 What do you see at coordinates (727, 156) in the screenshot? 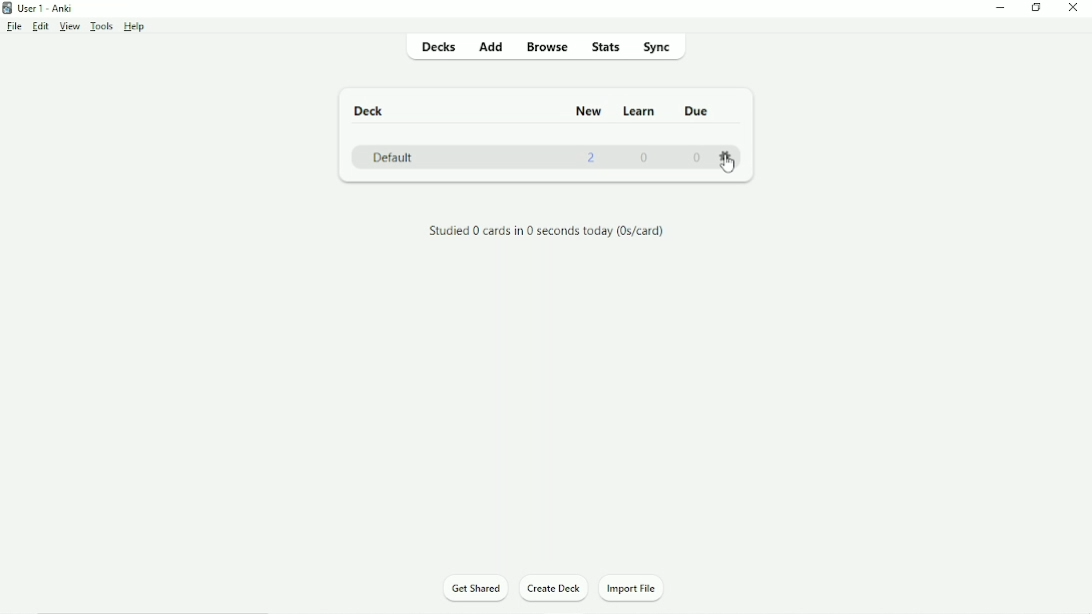
I see `Settings` at bounding box center [727, 156].